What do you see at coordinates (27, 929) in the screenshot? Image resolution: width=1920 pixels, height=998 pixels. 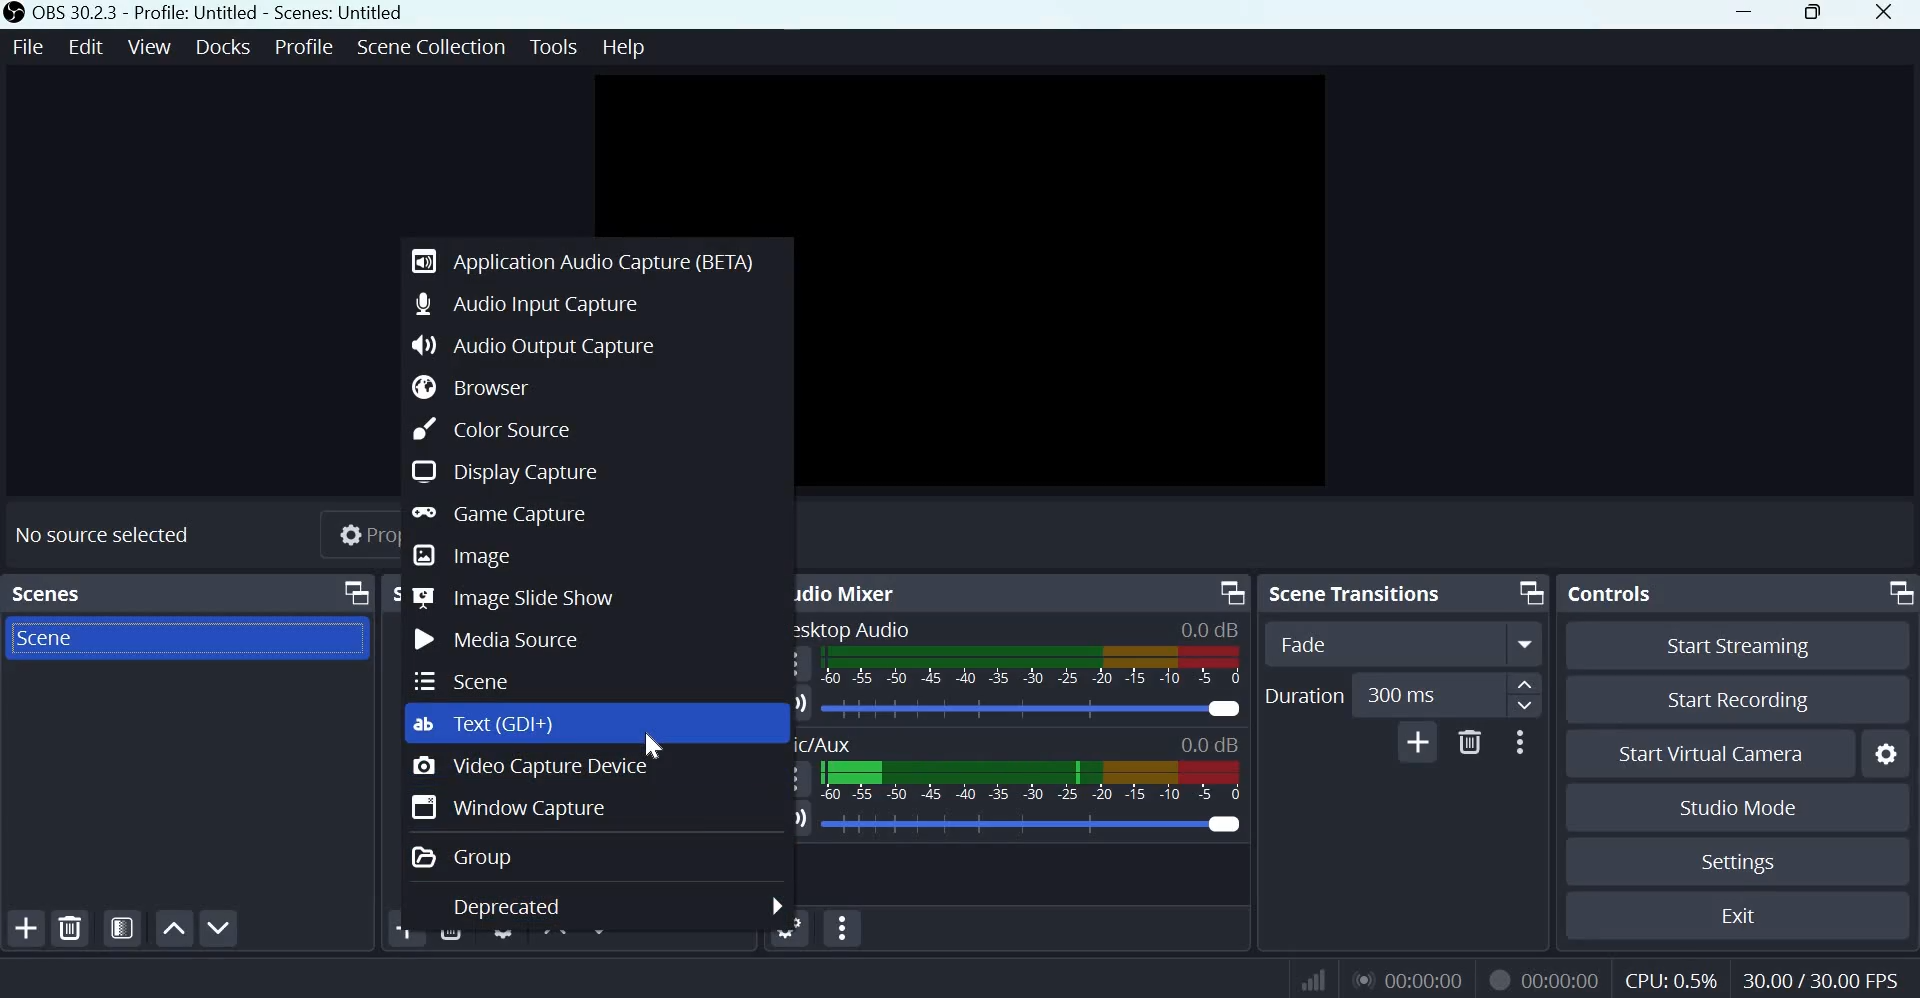 I see `Add scene` at bounding box center [27, 929].